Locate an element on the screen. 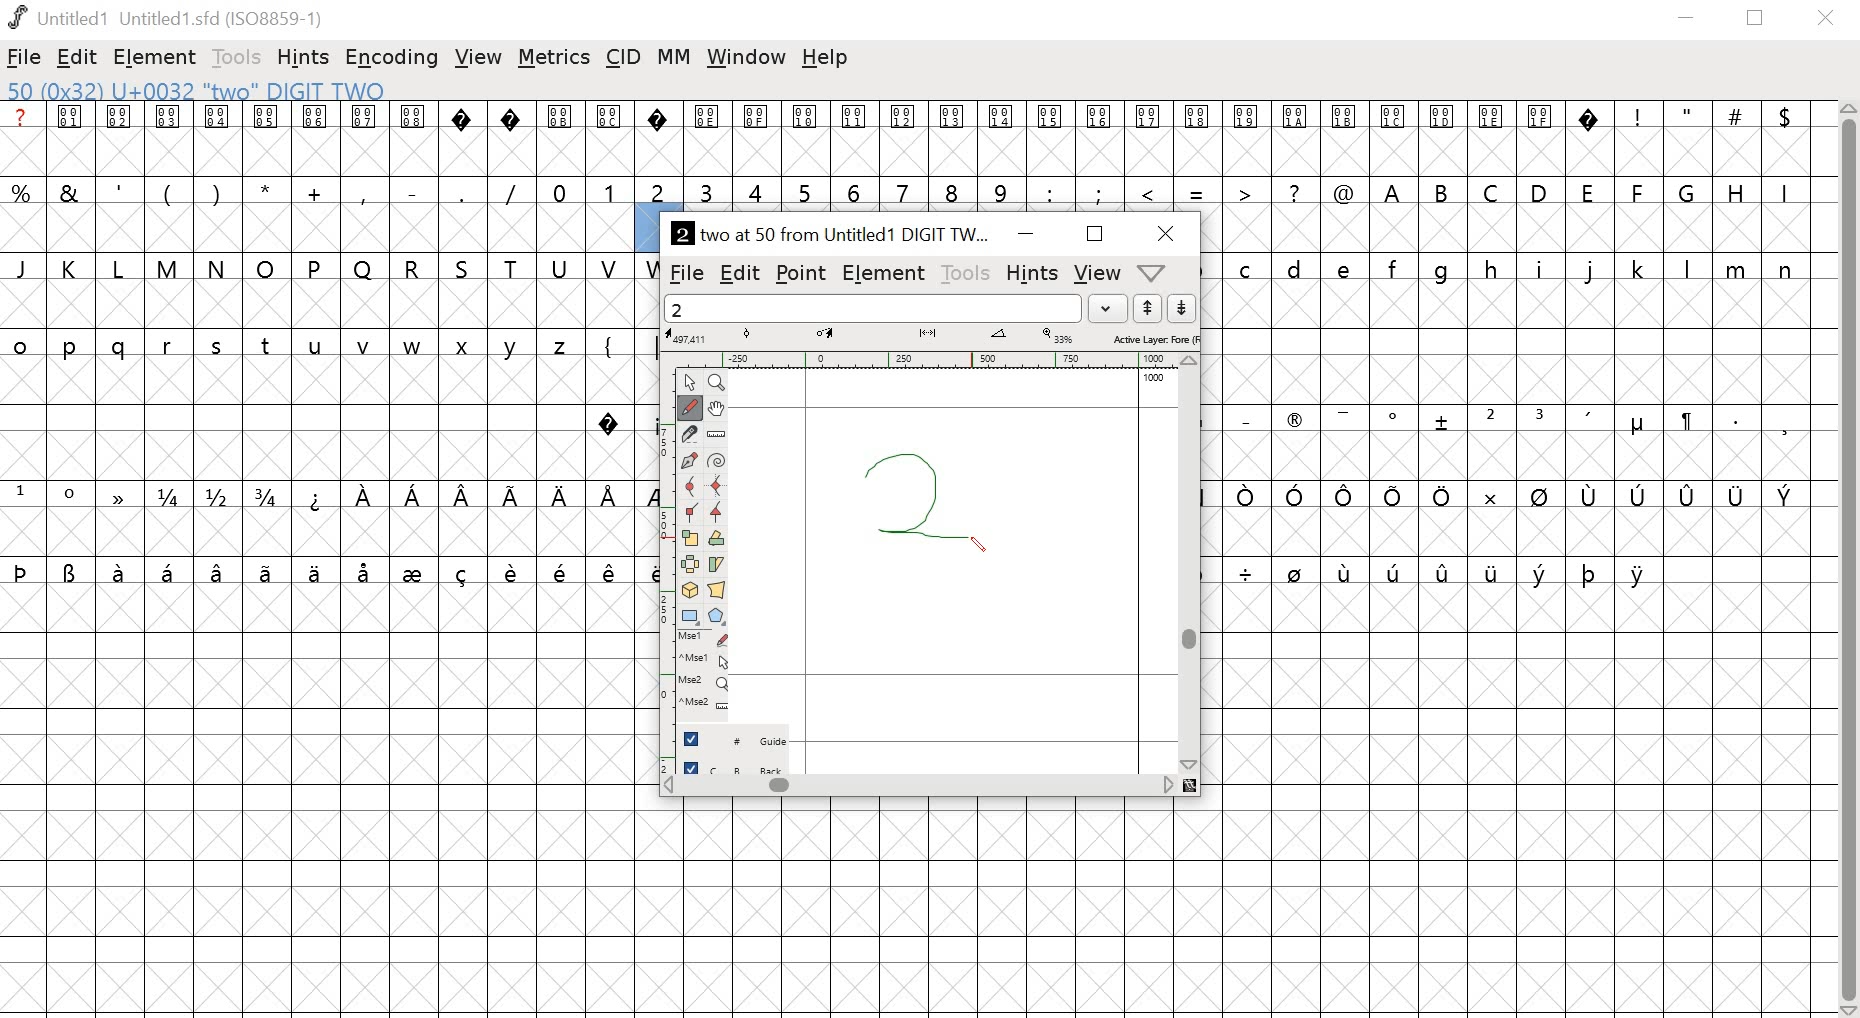  polygon/star is located at coordinates (719, 617).